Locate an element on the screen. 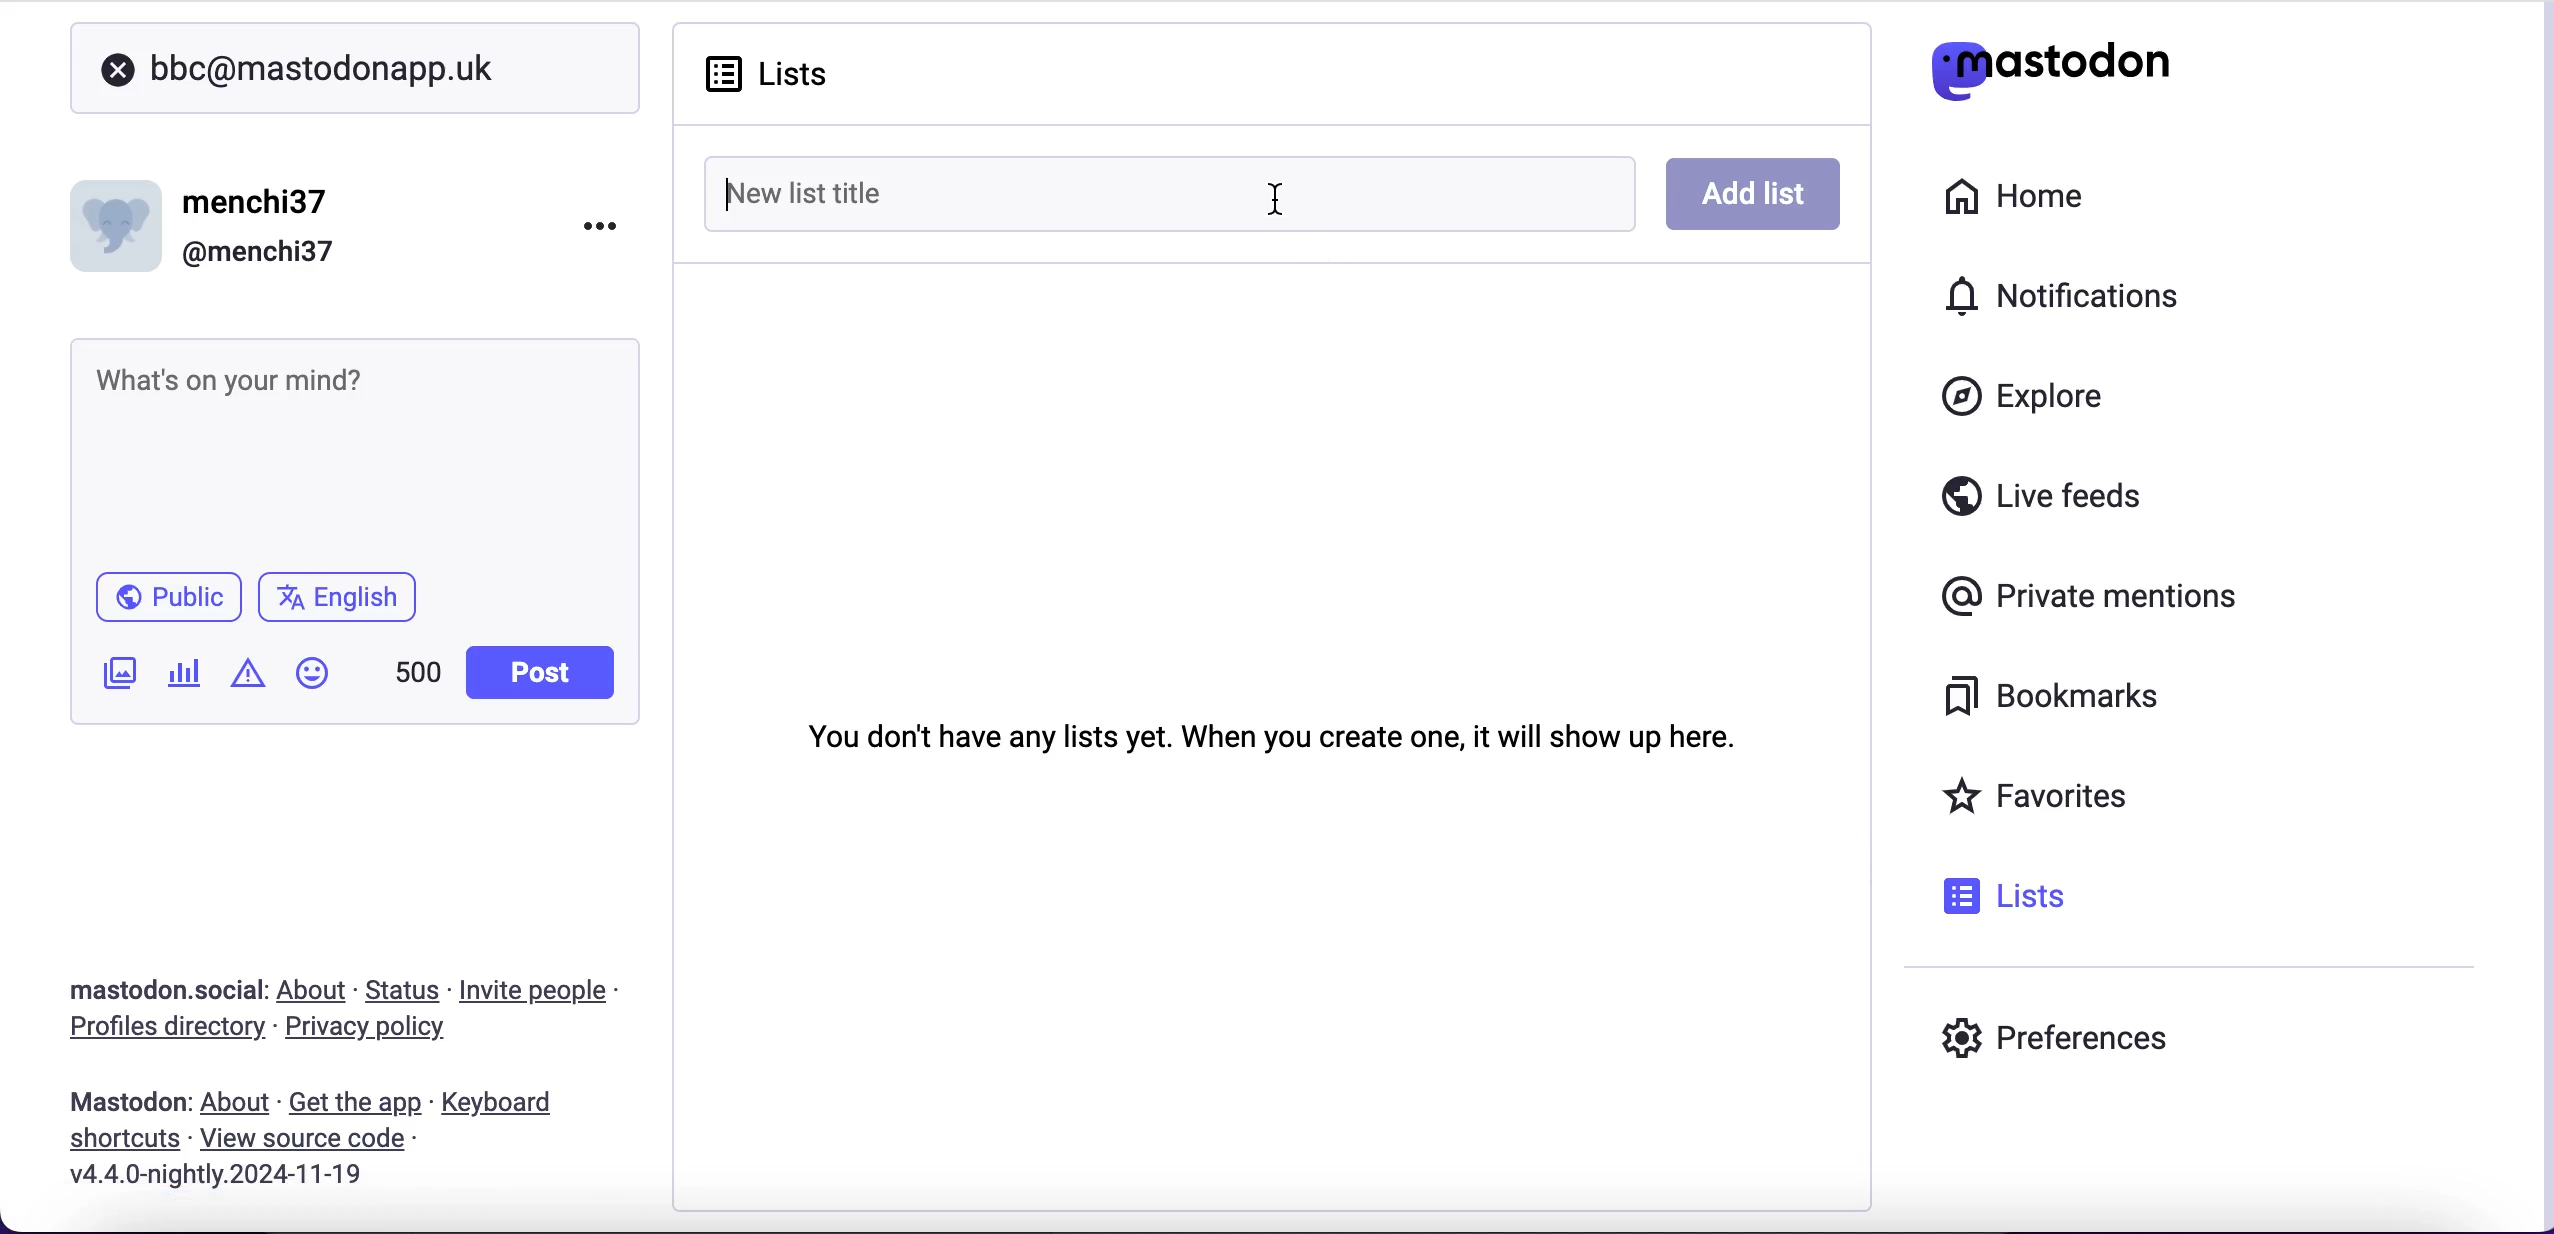 The width and height of the screenshot is (2554, 1234). keyboard is located at coordinates (503, 1105).